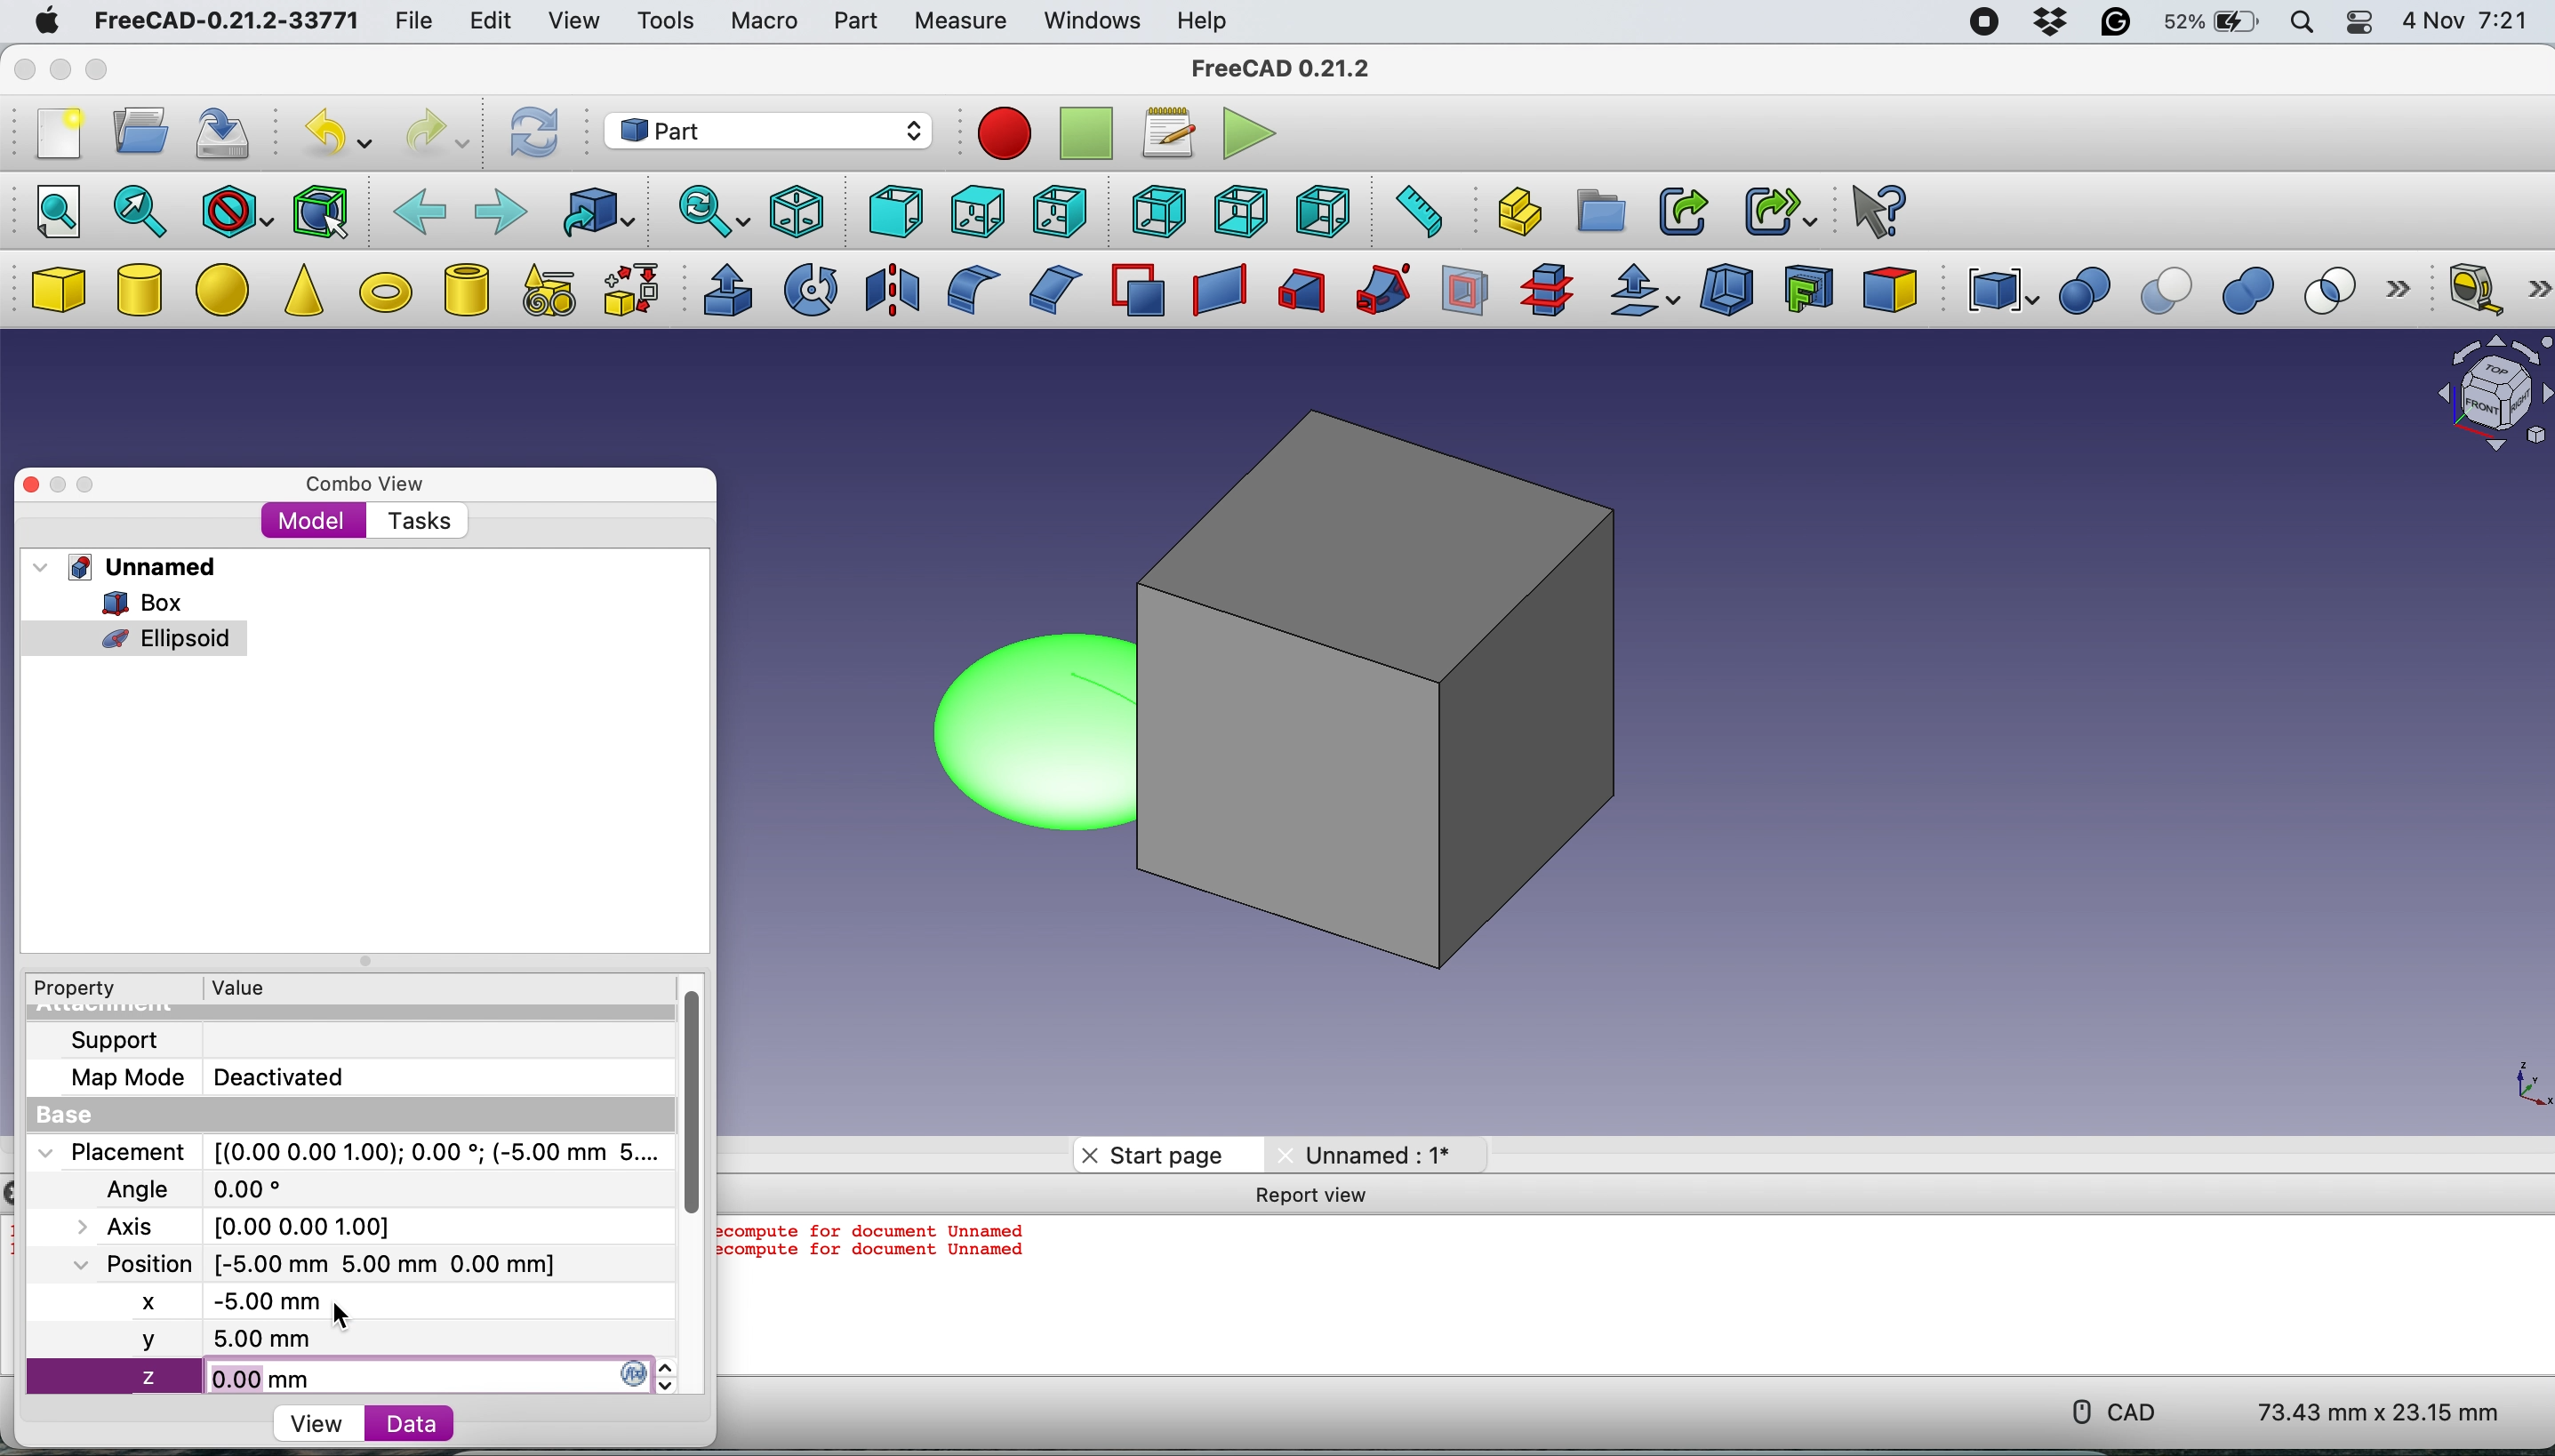 The height and width of the screenshot is (1456, 2555). What do you see at coordinates (1998, 291) in the screenshot?
I see `compound tools` at bounding box center [1998, 291].